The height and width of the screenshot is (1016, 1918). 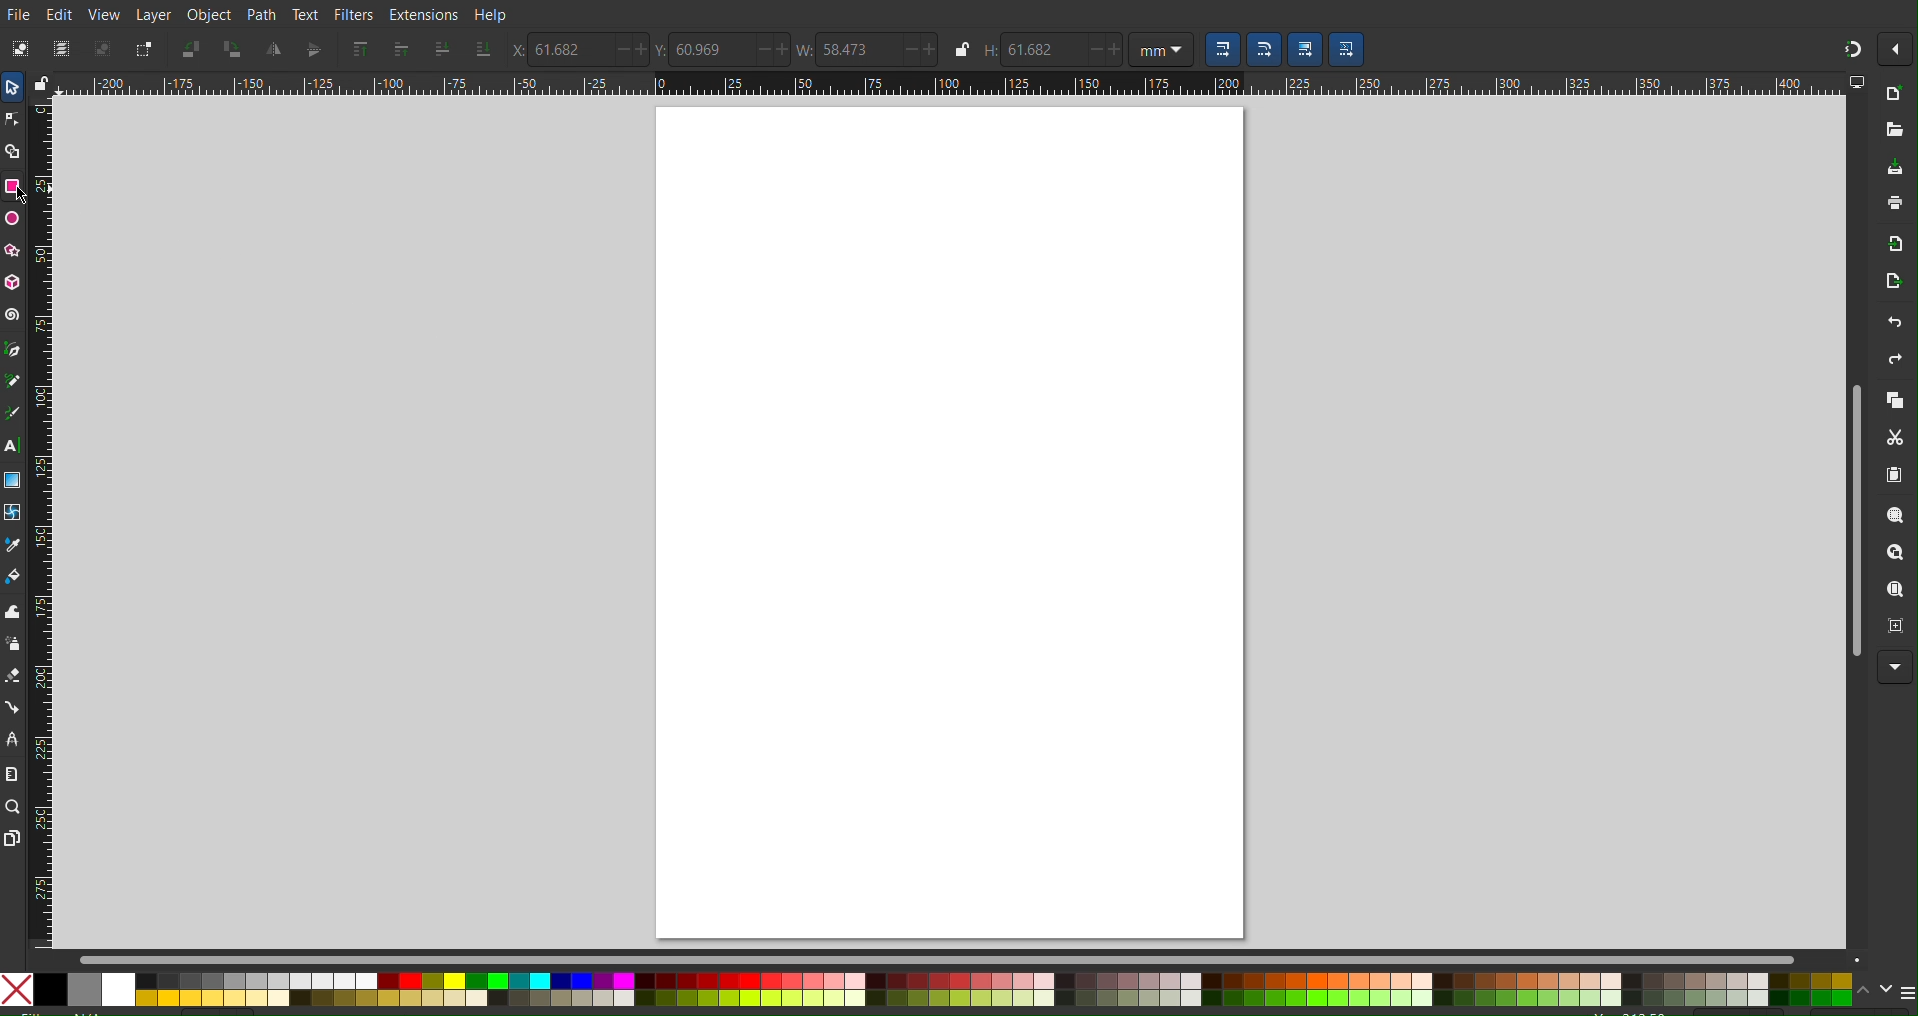 I want to click on Paste, so click(x=1896, y=477).